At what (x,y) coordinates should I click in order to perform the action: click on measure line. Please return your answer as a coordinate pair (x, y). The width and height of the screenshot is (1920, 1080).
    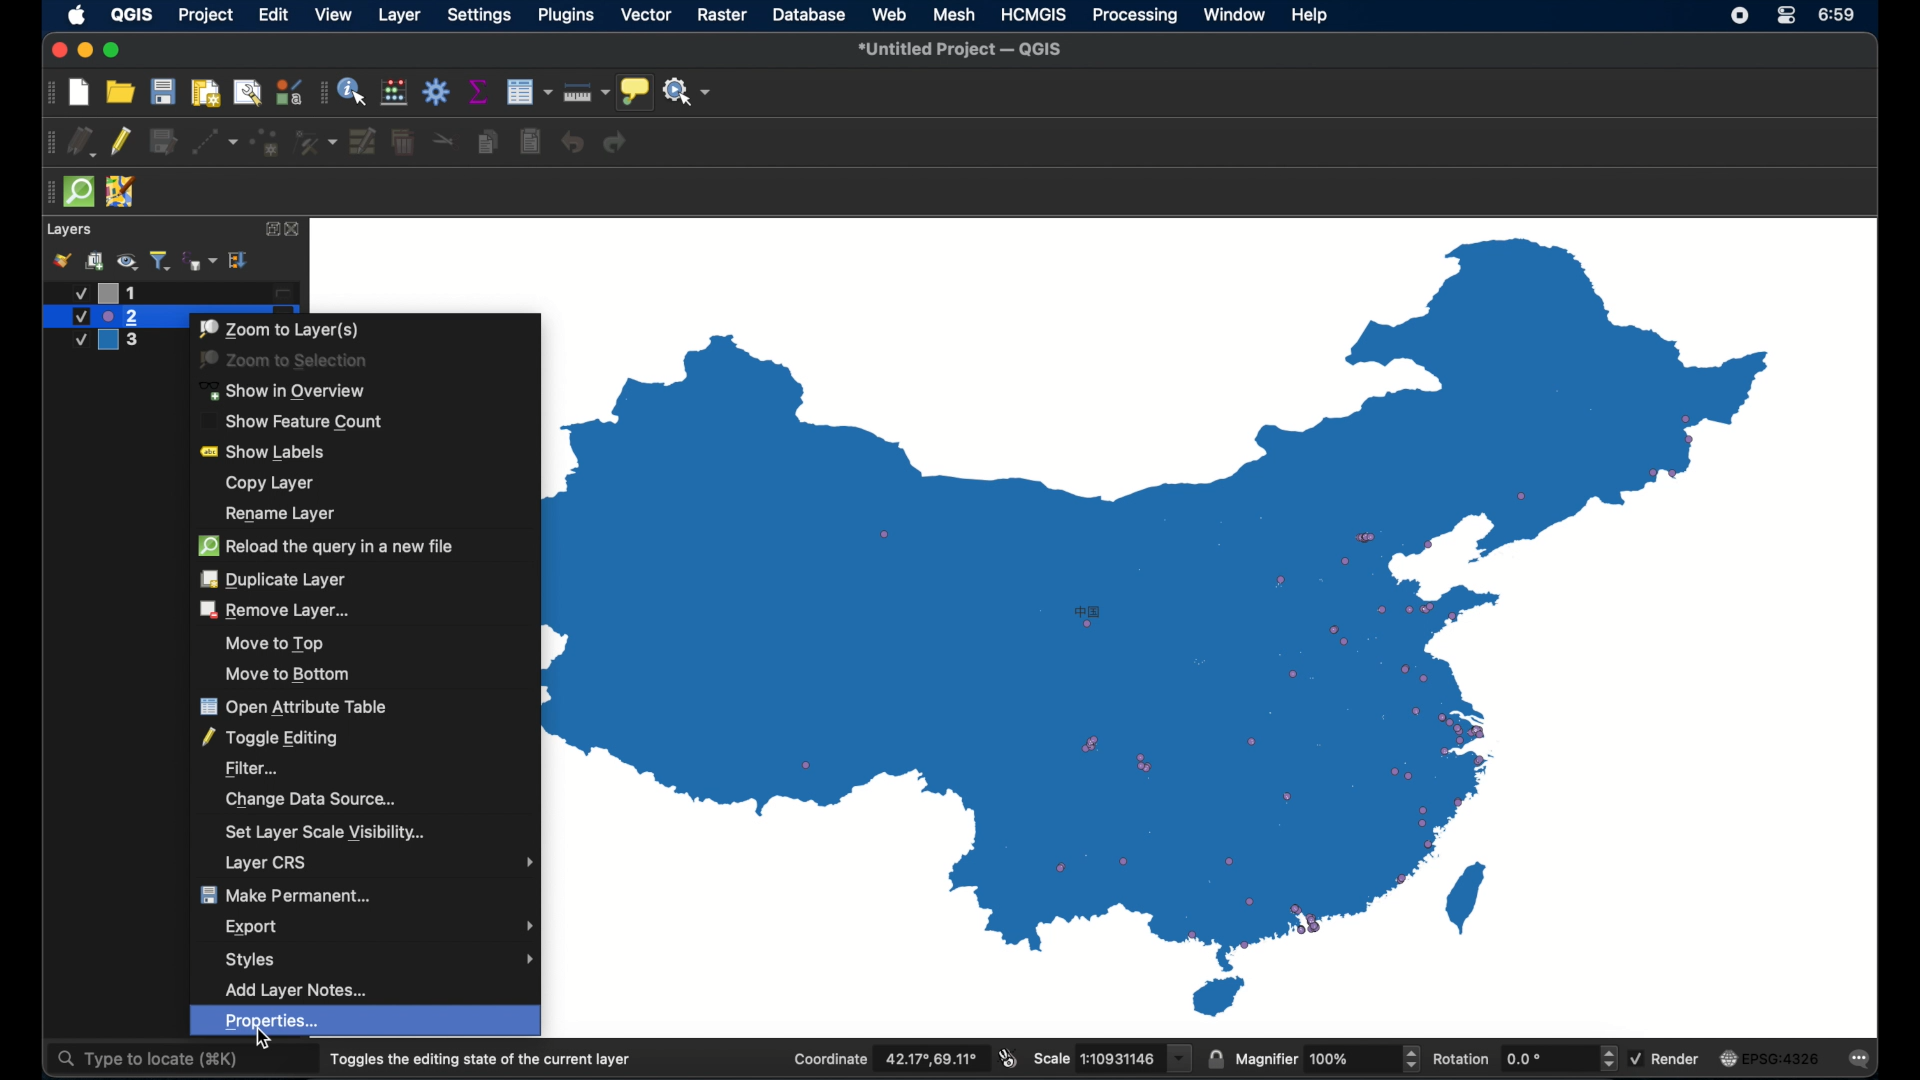
    Looking at the image, I should click on (587, 92).